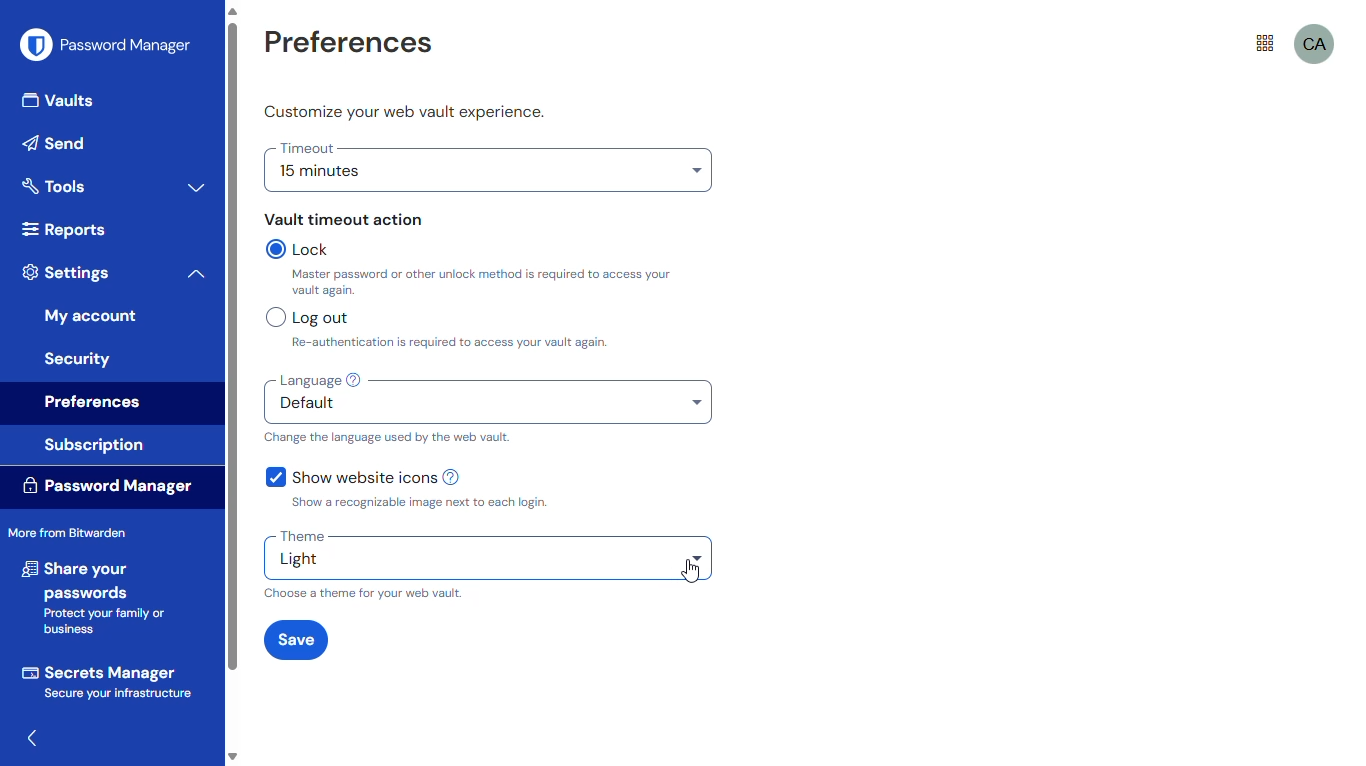  What do you see at coordinates (91, 316) in the screenshot?
I see `my account` at bounding box center [91, 316].